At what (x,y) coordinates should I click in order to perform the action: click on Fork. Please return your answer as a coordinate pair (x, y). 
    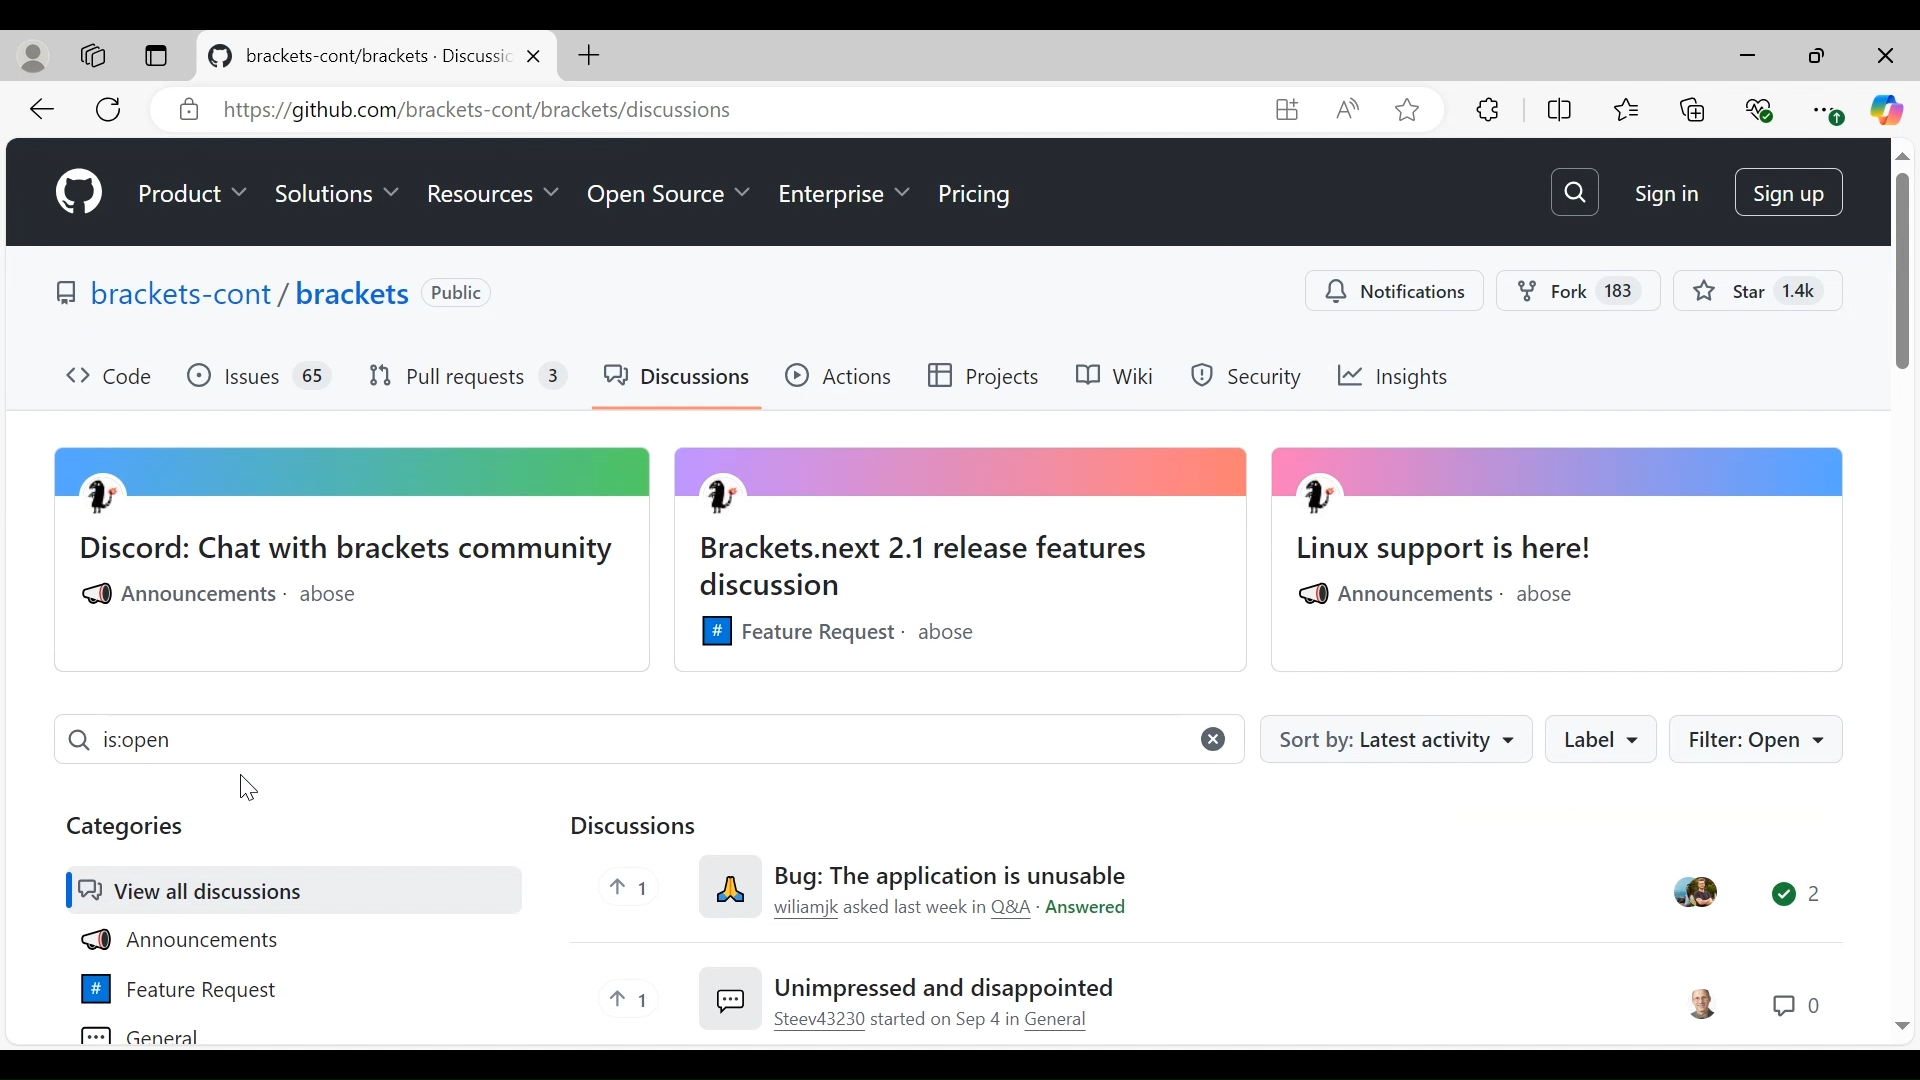
    Looking at the image, I should click on (1577, 292).